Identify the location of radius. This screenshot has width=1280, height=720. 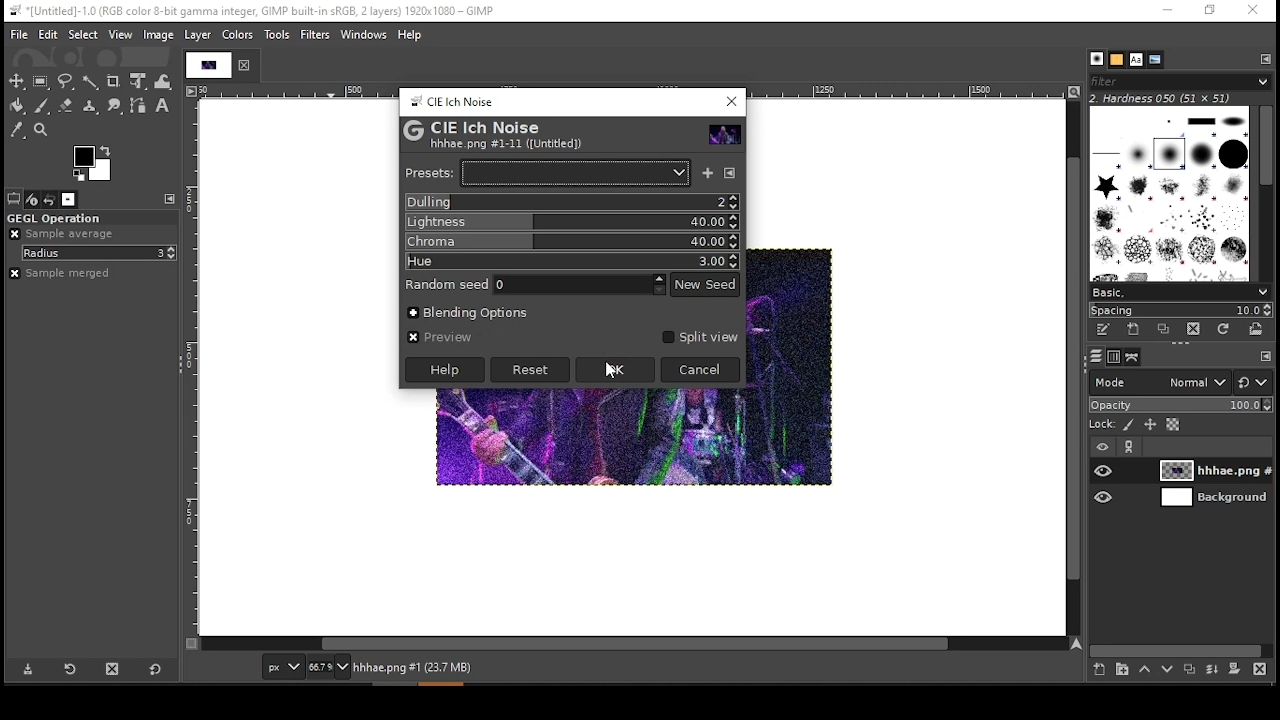
(99, 253).